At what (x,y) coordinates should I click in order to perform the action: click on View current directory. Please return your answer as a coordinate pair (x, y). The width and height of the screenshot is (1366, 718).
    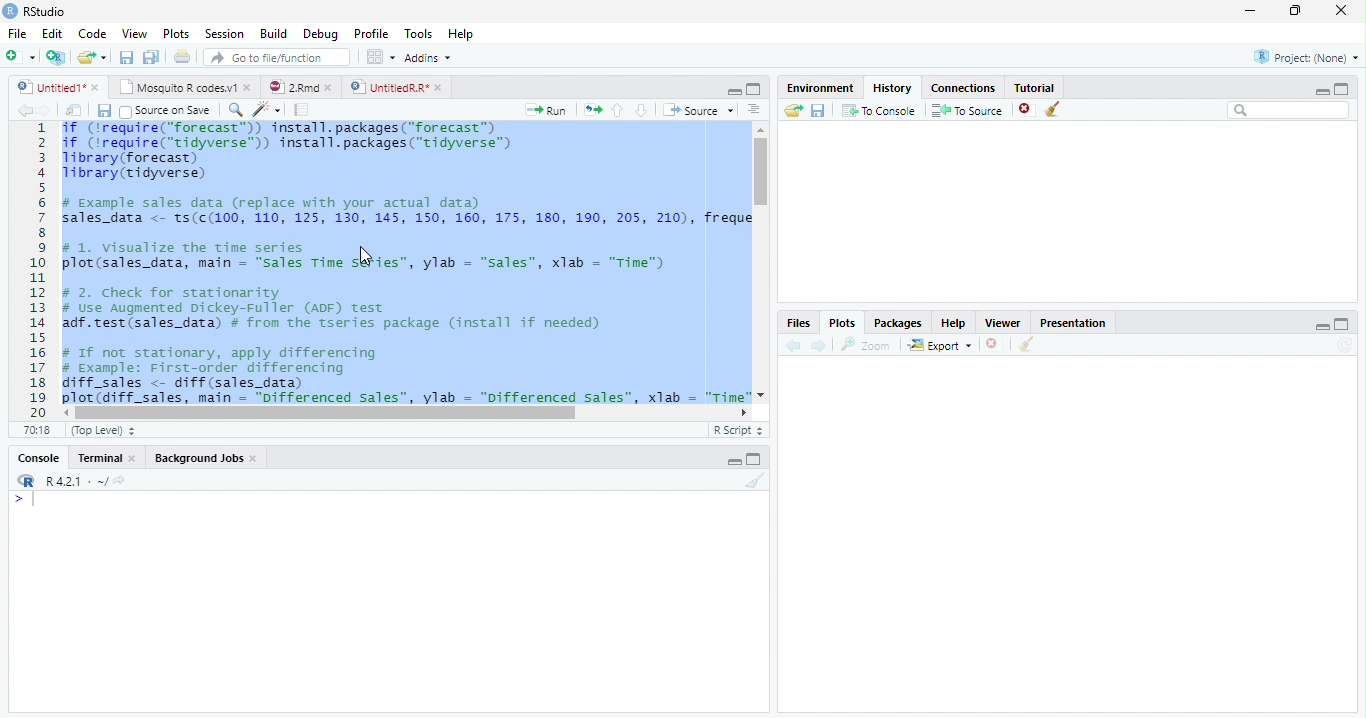
    Looking at the image, I should click on (121, 481).